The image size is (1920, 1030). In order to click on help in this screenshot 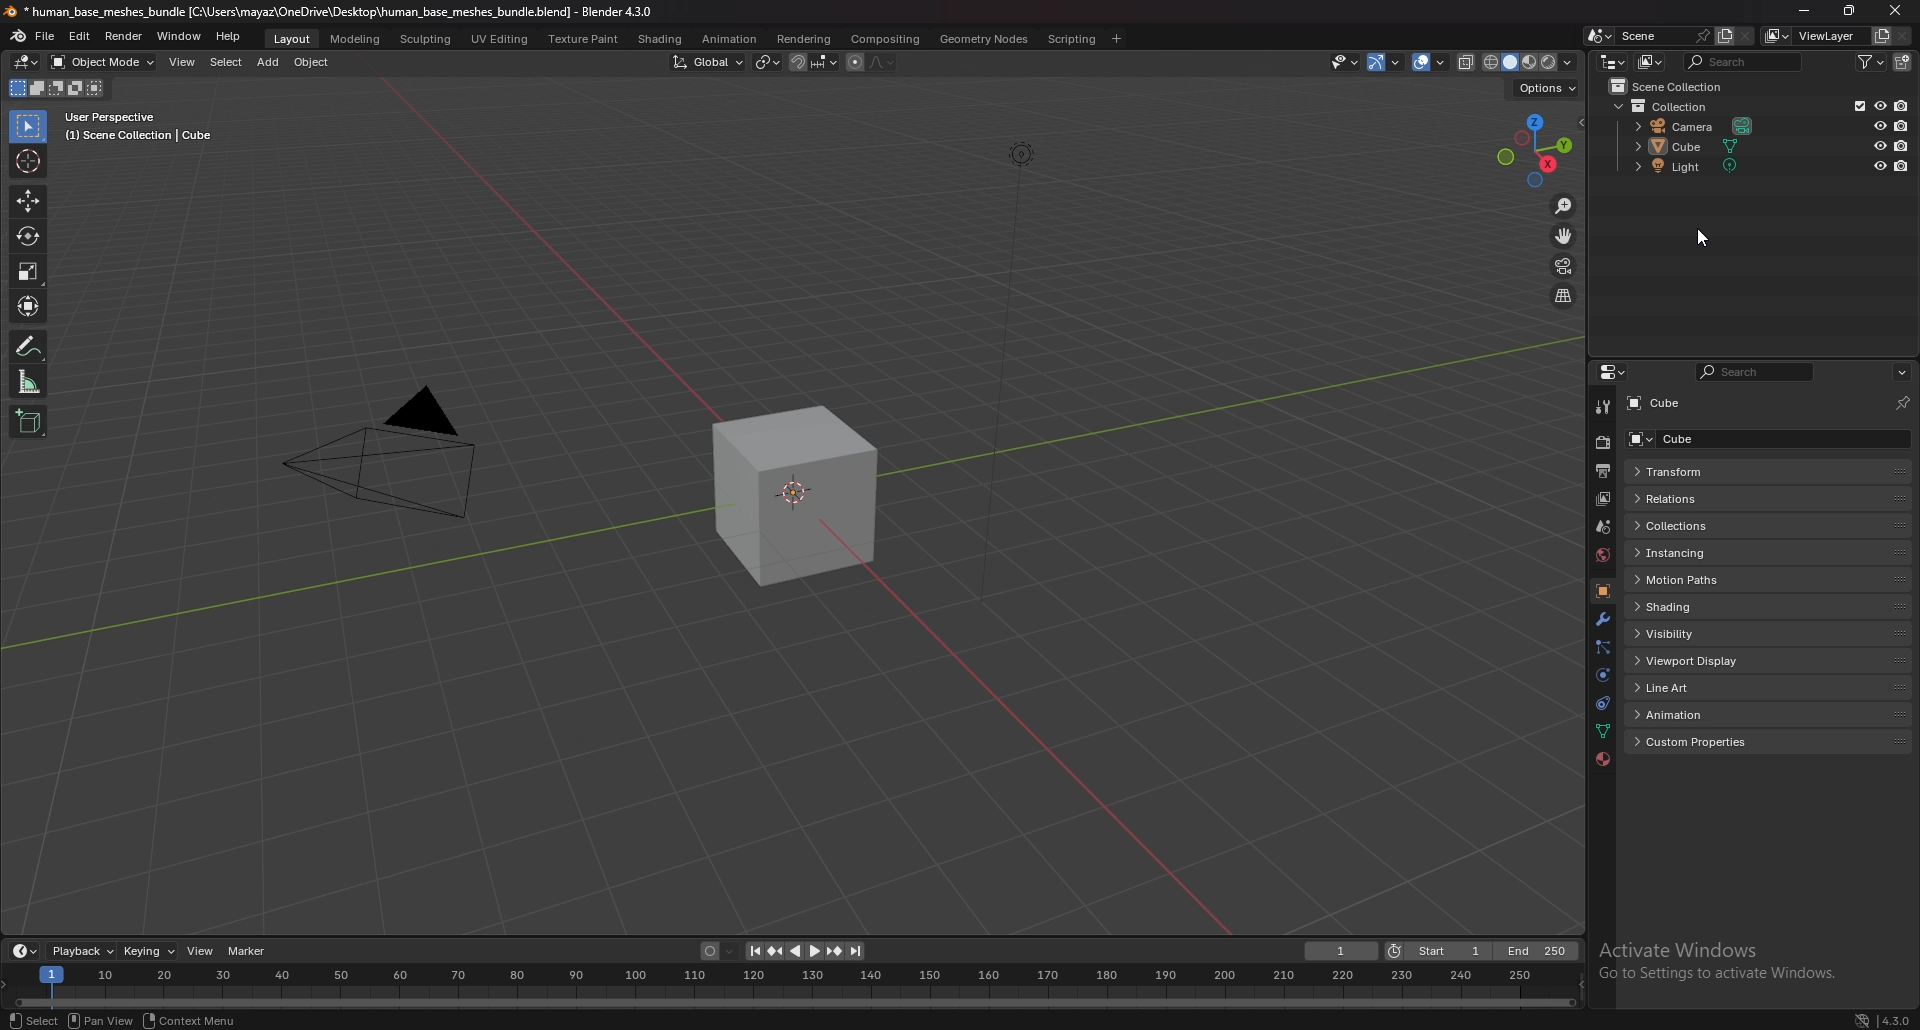, I will do `click(229, 36)`.